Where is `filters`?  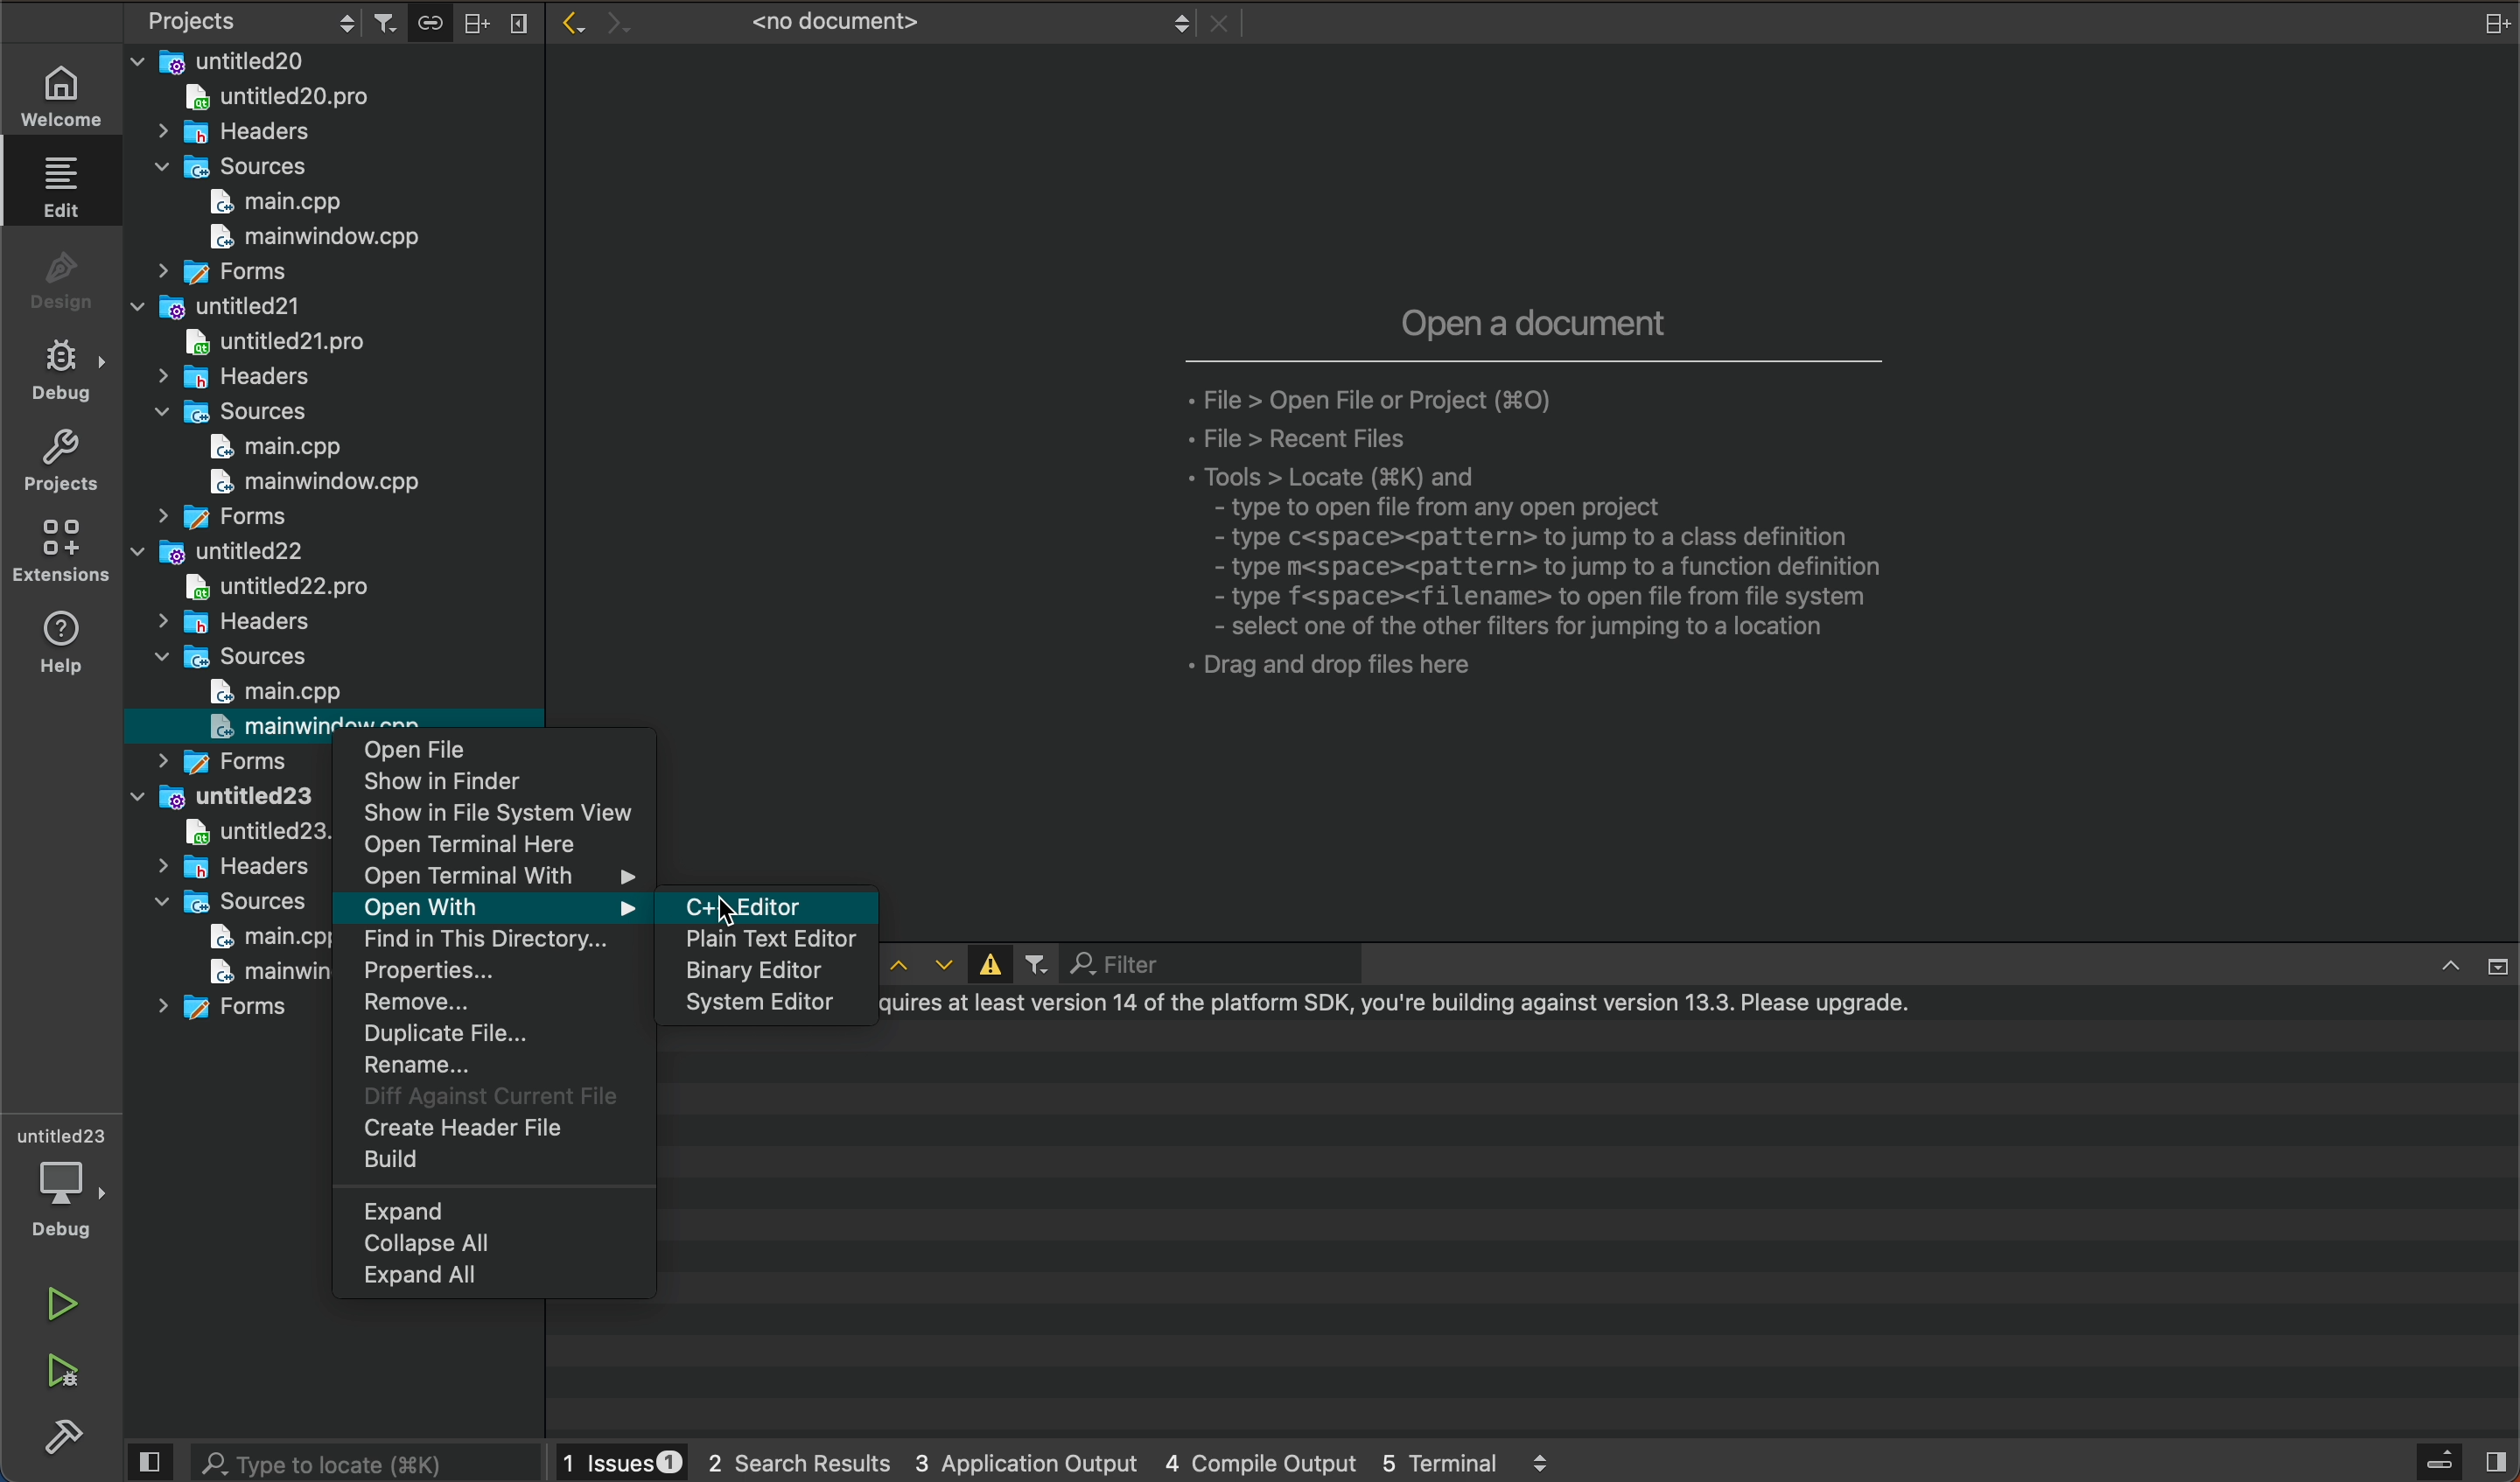
filters is located at coordinates (390, 21).